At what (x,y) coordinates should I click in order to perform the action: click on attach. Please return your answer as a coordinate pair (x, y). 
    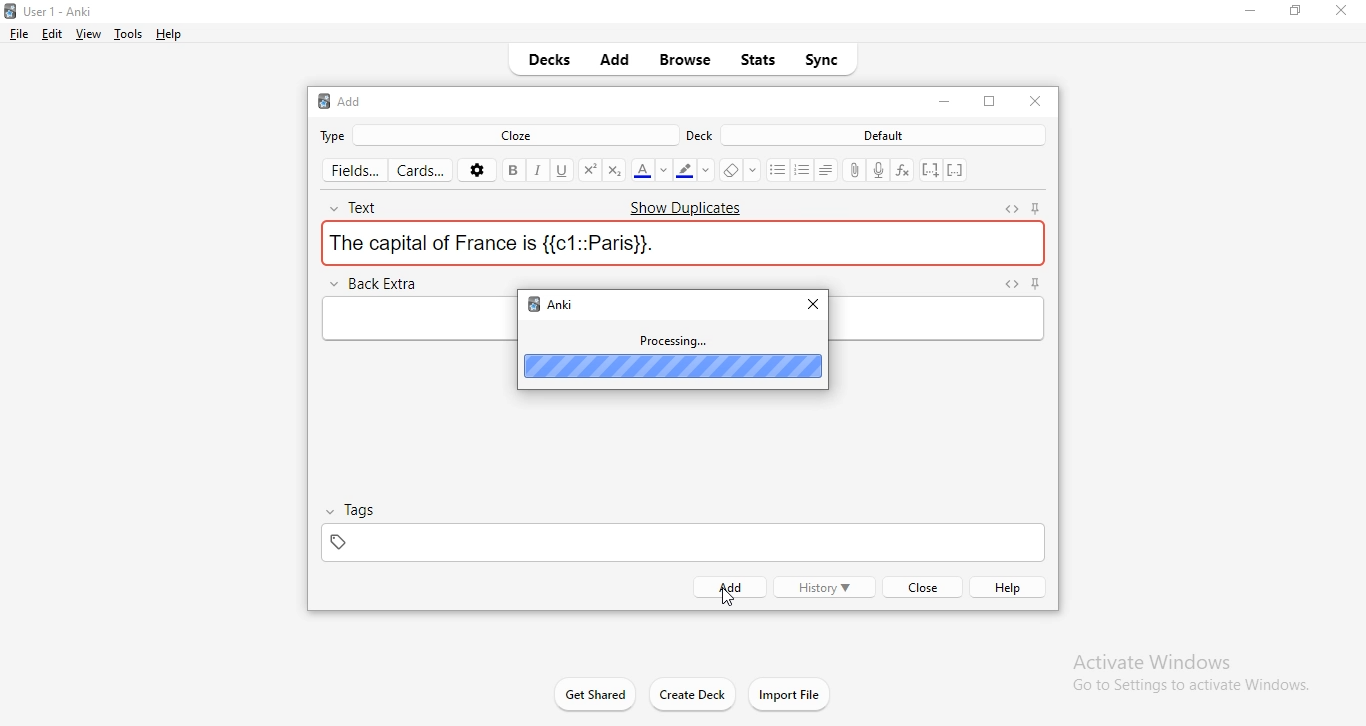
    Looking at the image, I should click on (855, 171).